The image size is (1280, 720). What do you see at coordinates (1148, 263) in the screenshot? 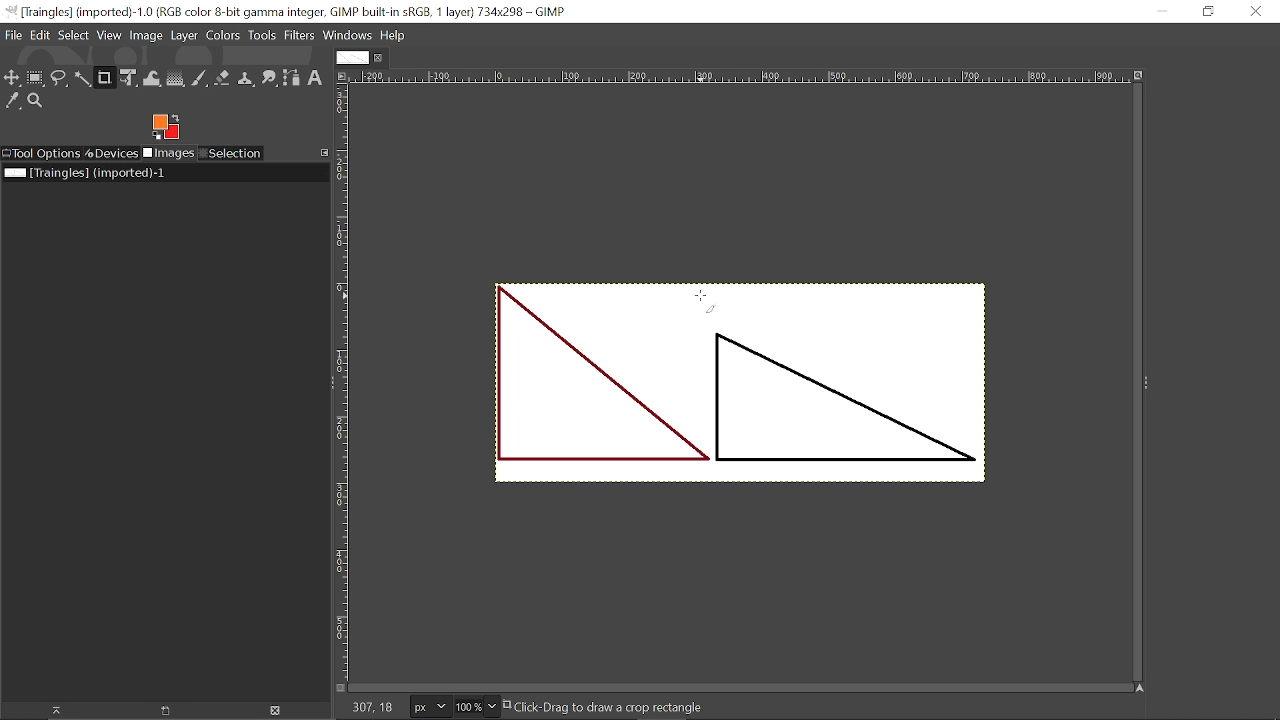
I see `Text tool` at bounding box center [1148, 263].